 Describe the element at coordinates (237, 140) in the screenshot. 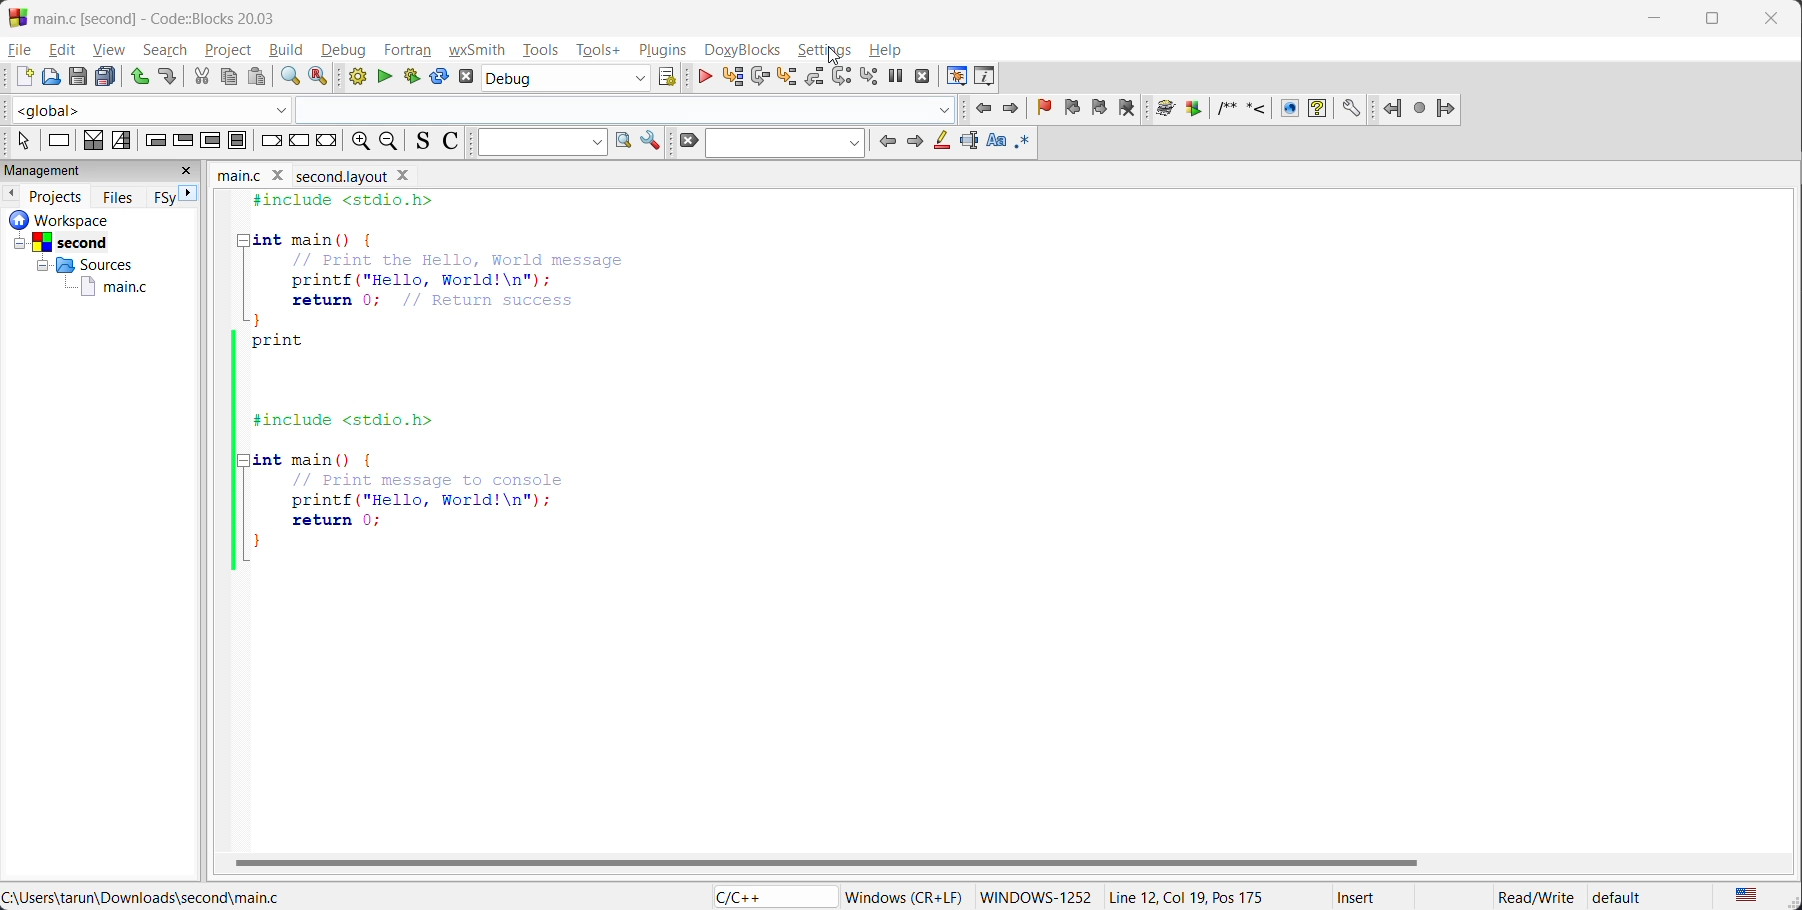

I see `block instruction` at that location.